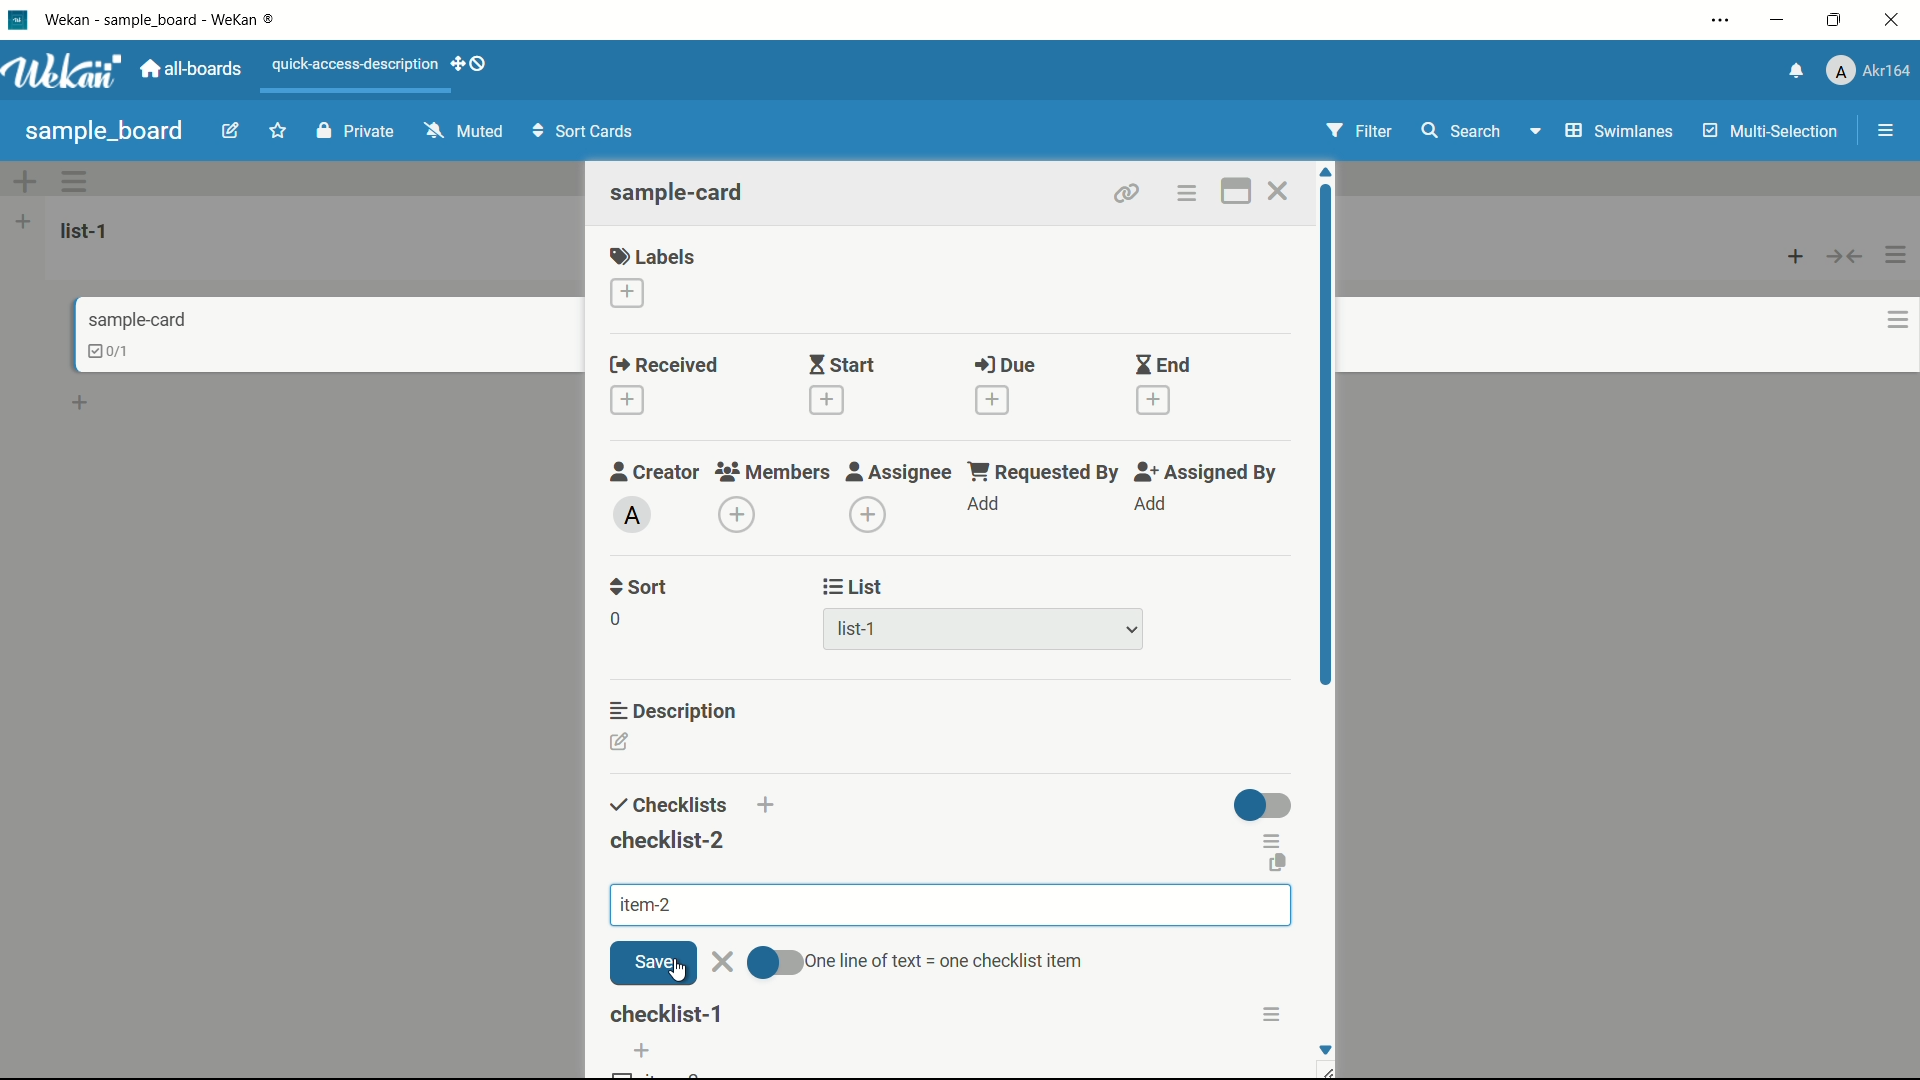 This screenshot has width=1920, height=1080. What do you see at coordinates (985, 505) in the screenshot?
I see `add` at bounding box center [985, 505].